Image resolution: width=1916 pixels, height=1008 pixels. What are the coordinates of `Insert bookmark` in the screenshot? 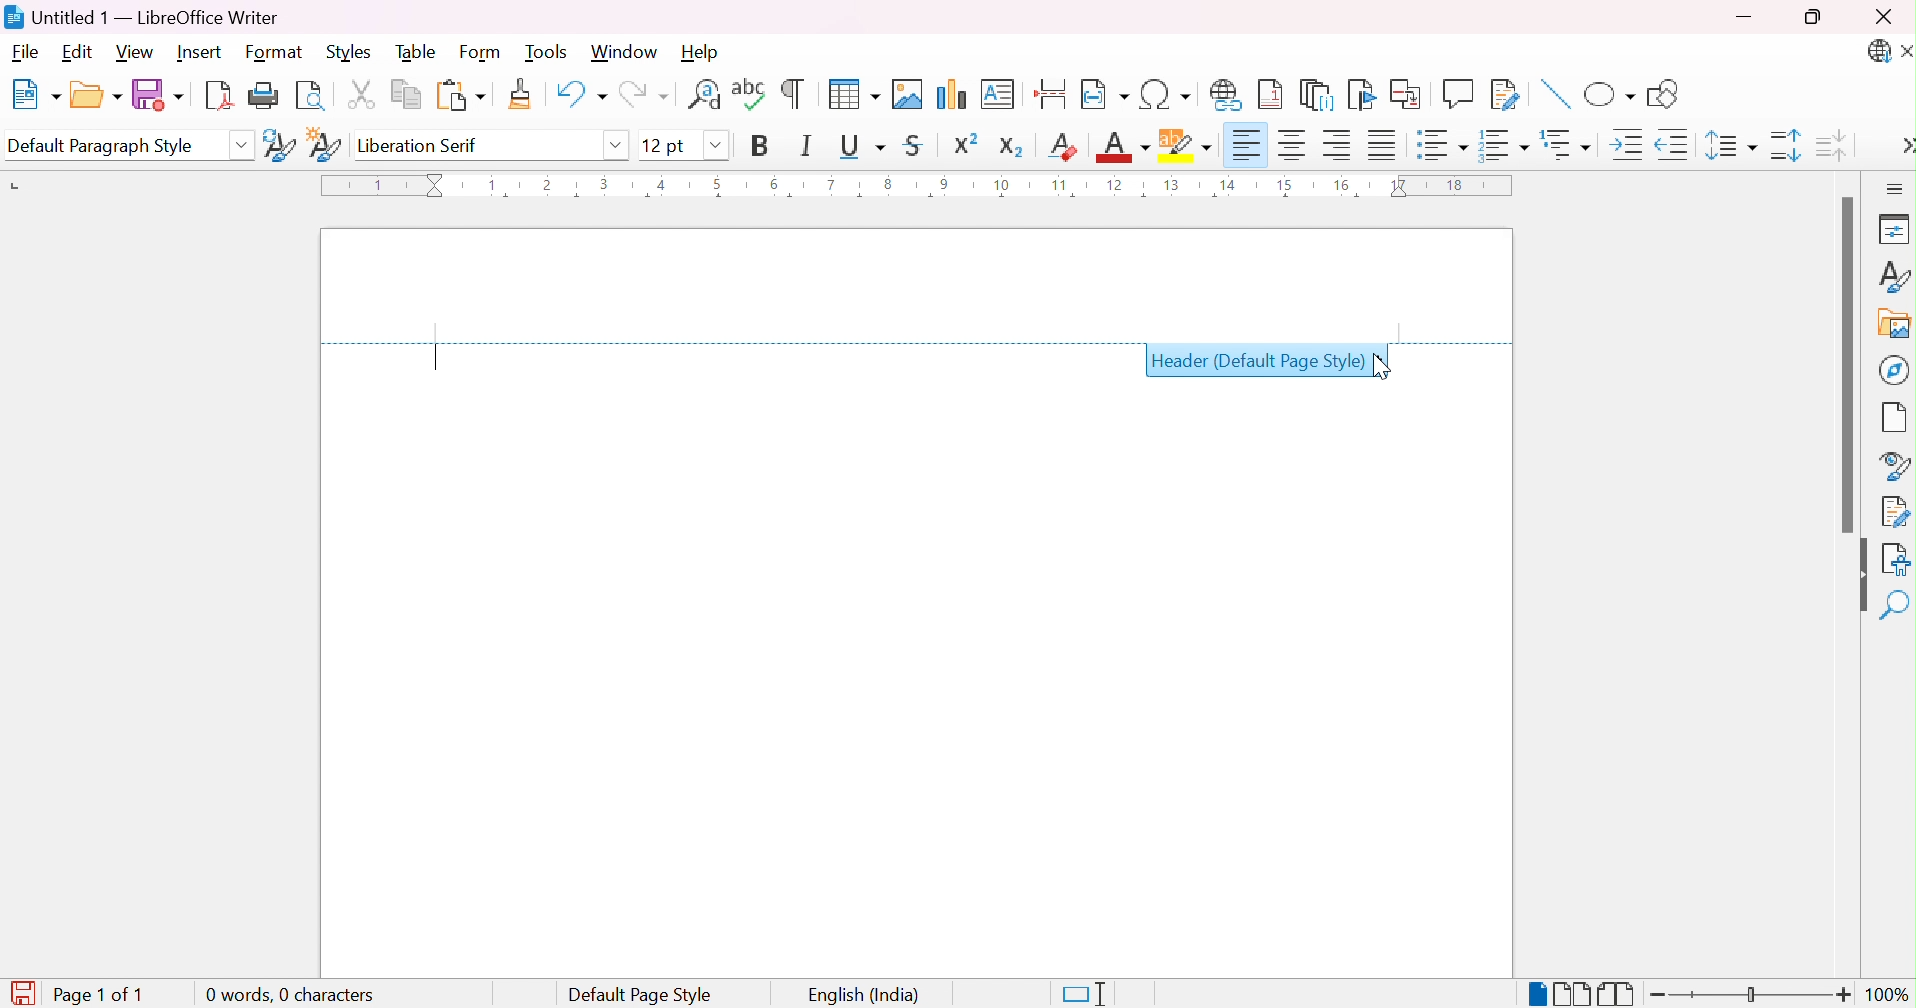 It's located at (1359, 96).